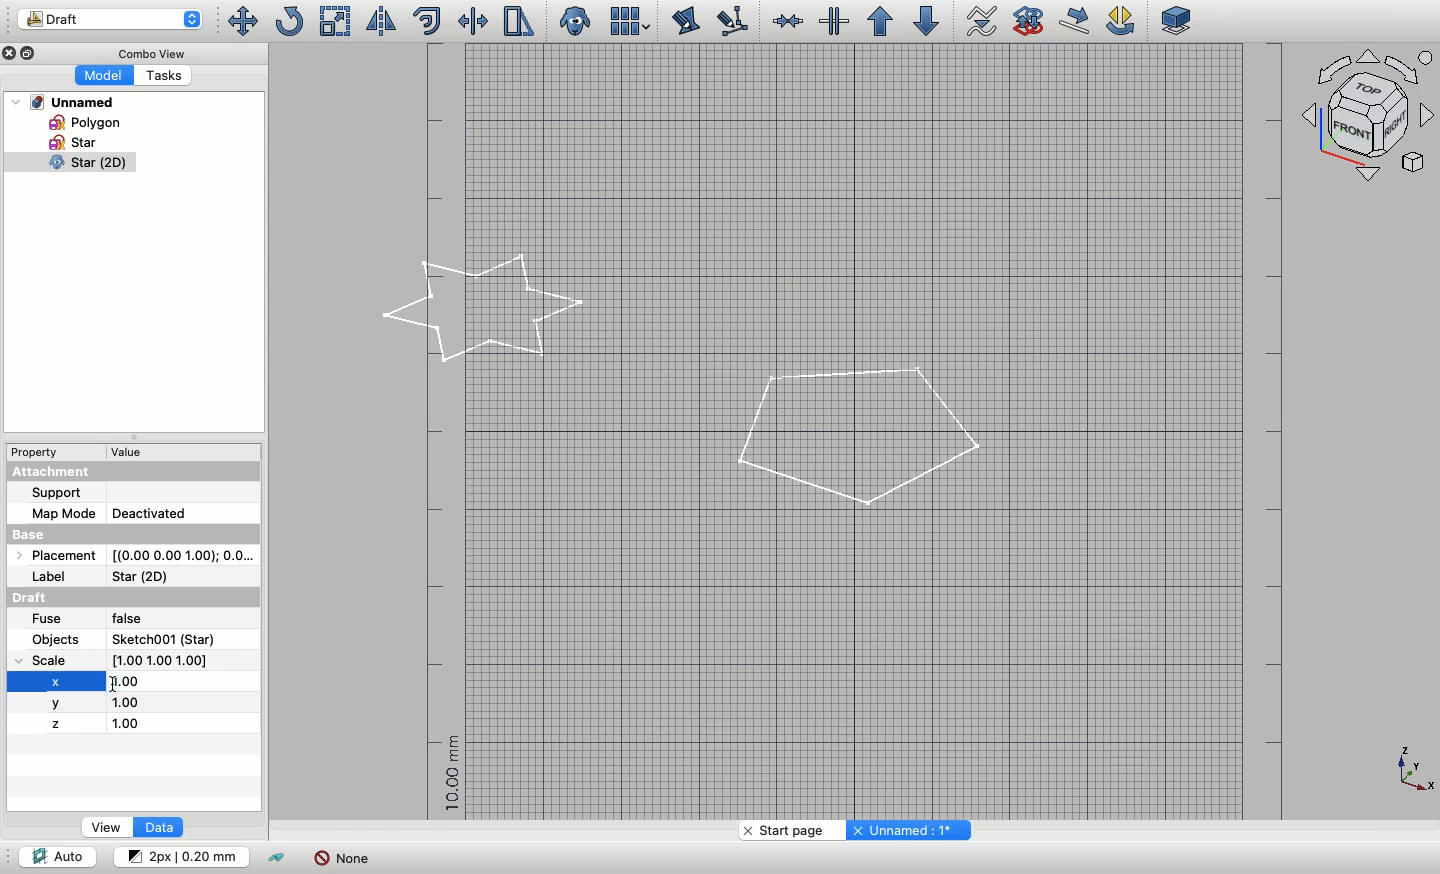 Image resolution: width=1440 pixels, height=874 pixels. Describe the element at coordinates (58, 639) in the screenshot. I see `Objects` at that location.